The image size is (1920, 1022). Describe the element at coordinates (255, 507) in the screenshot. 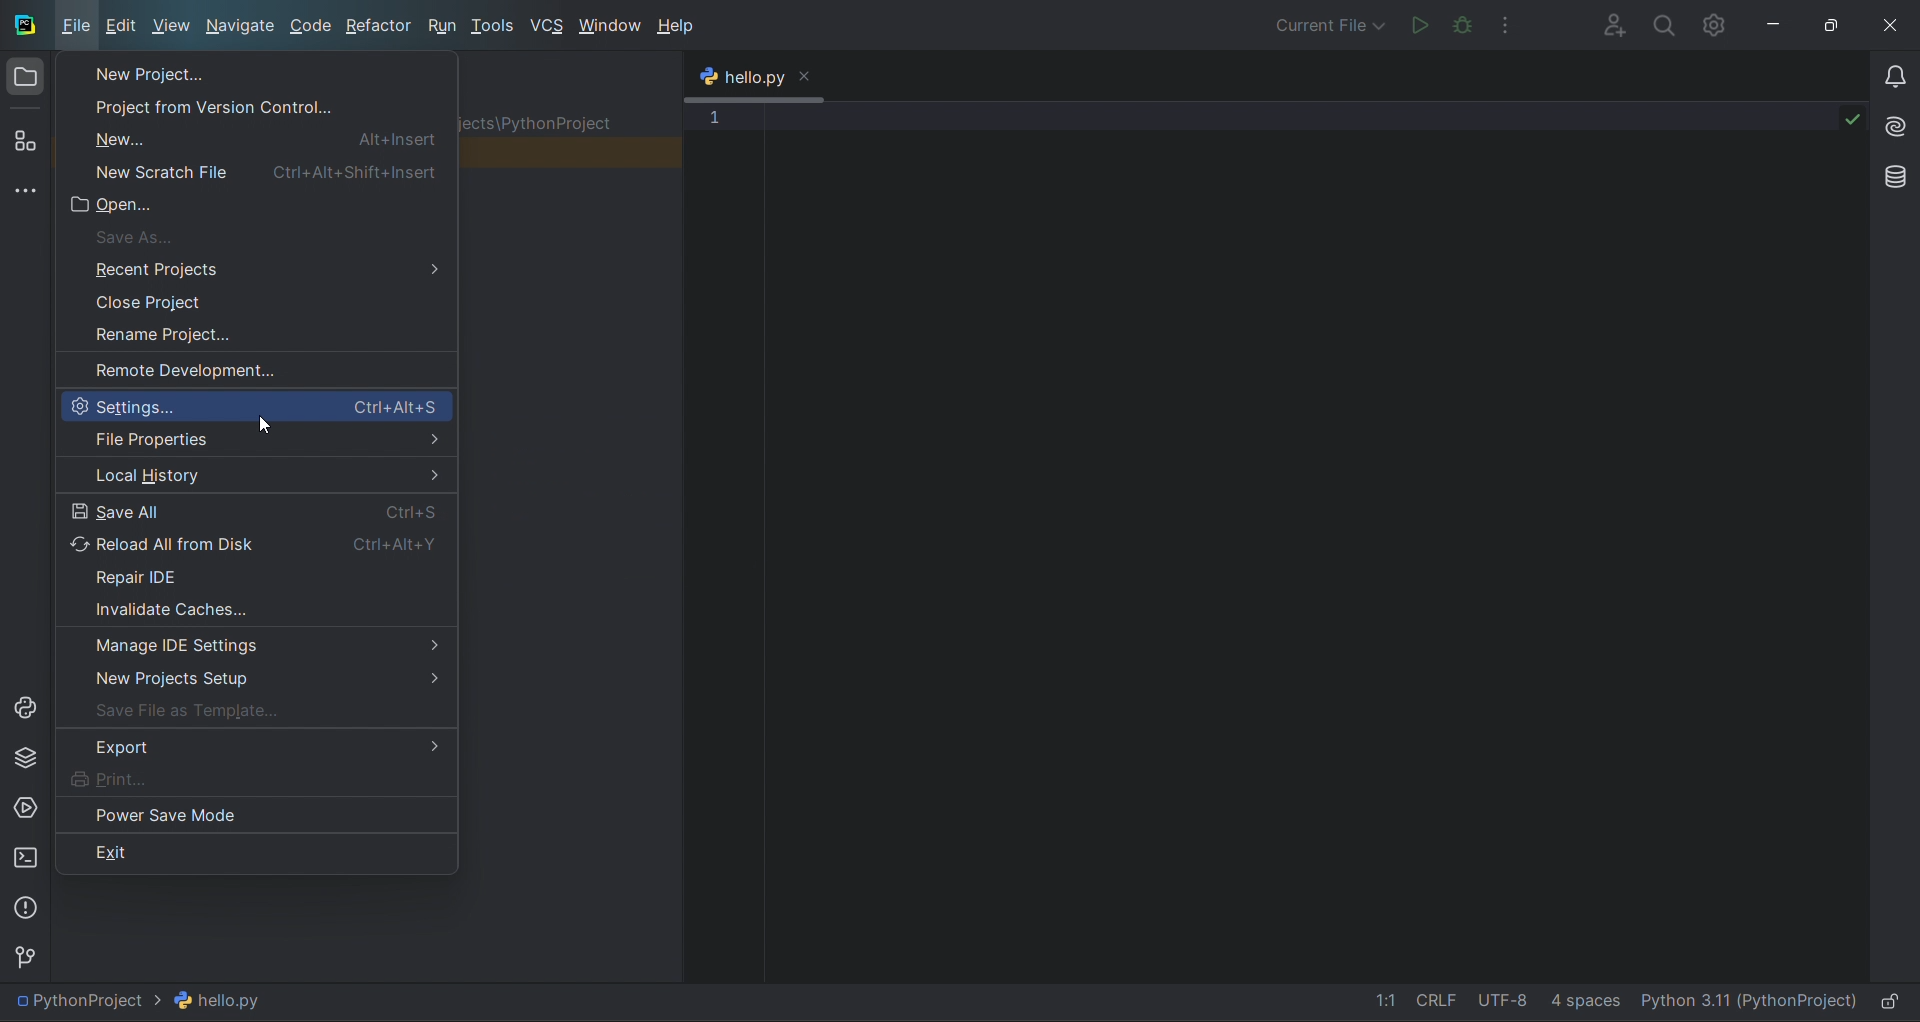

I see `save all` at that location.